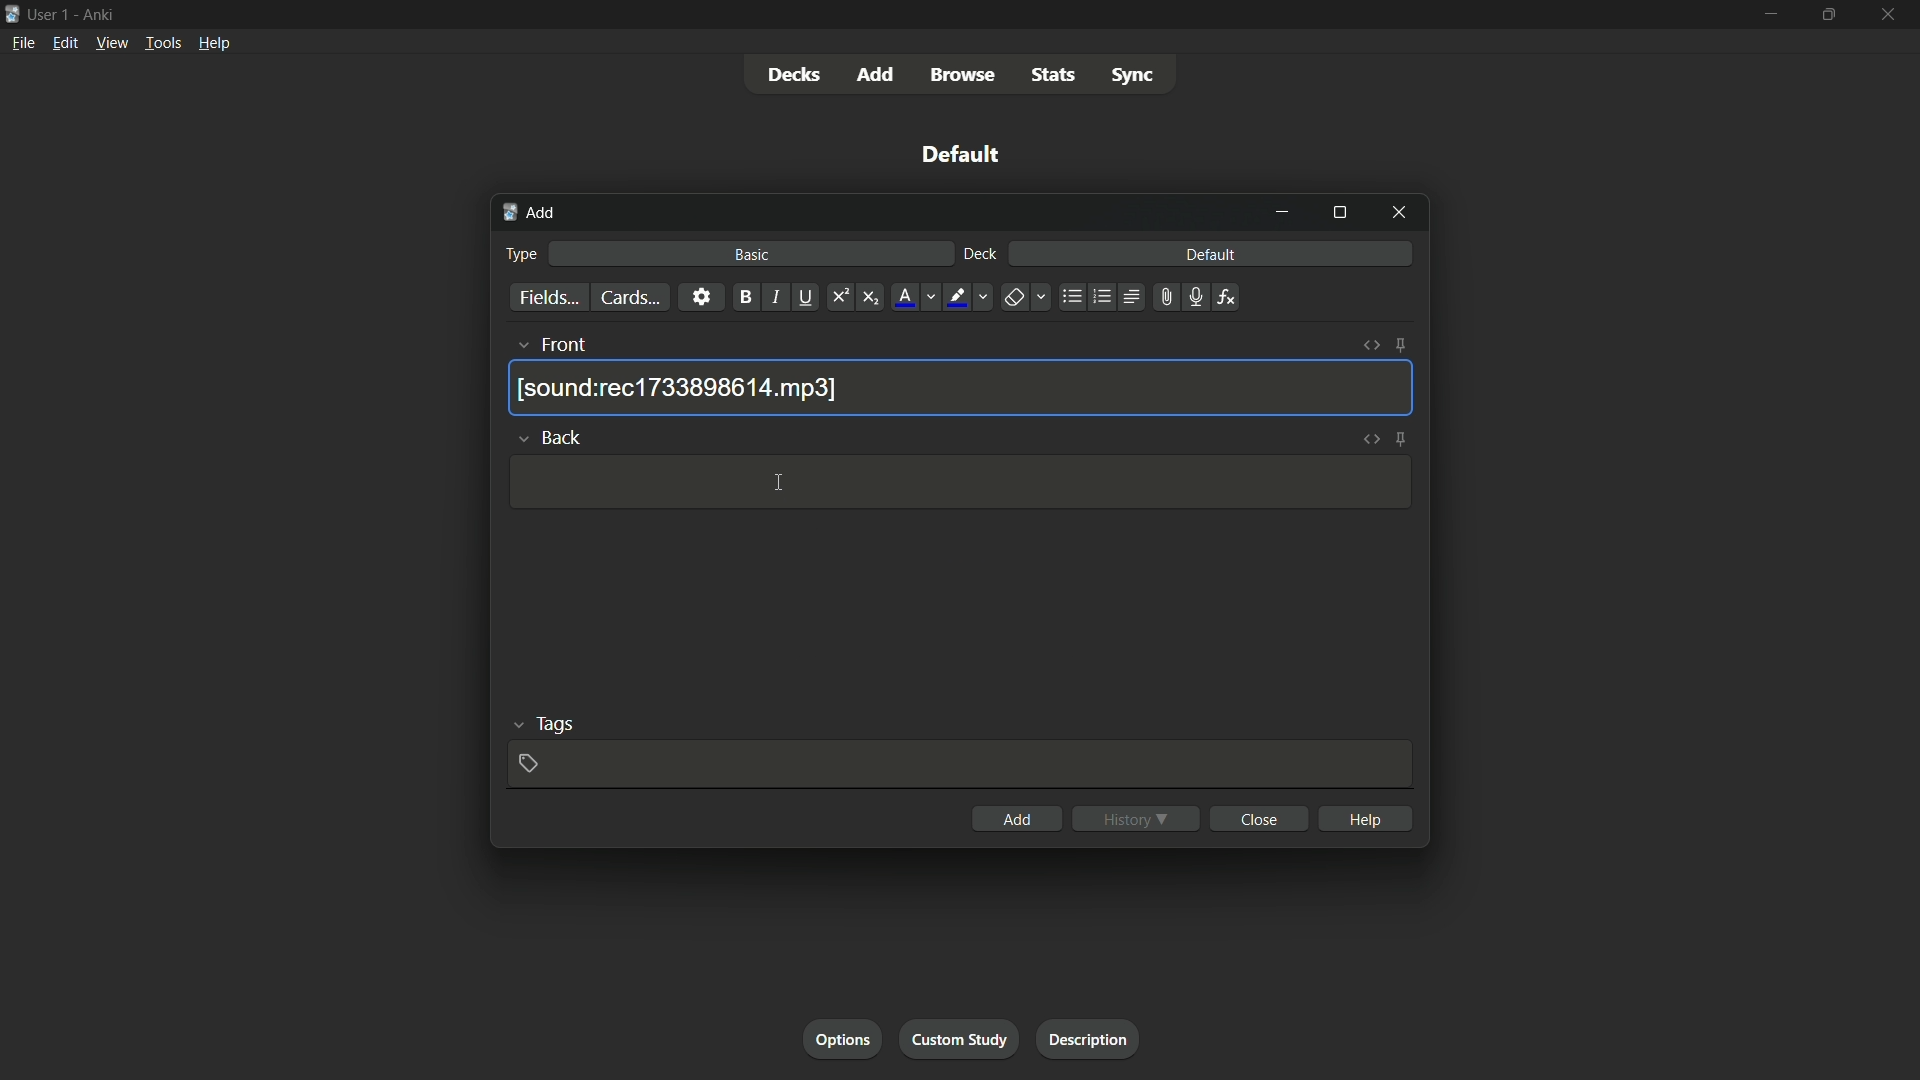 The width and height of the screenshot is (1920, 1080). I want to click on description, so click(1084, 1039).